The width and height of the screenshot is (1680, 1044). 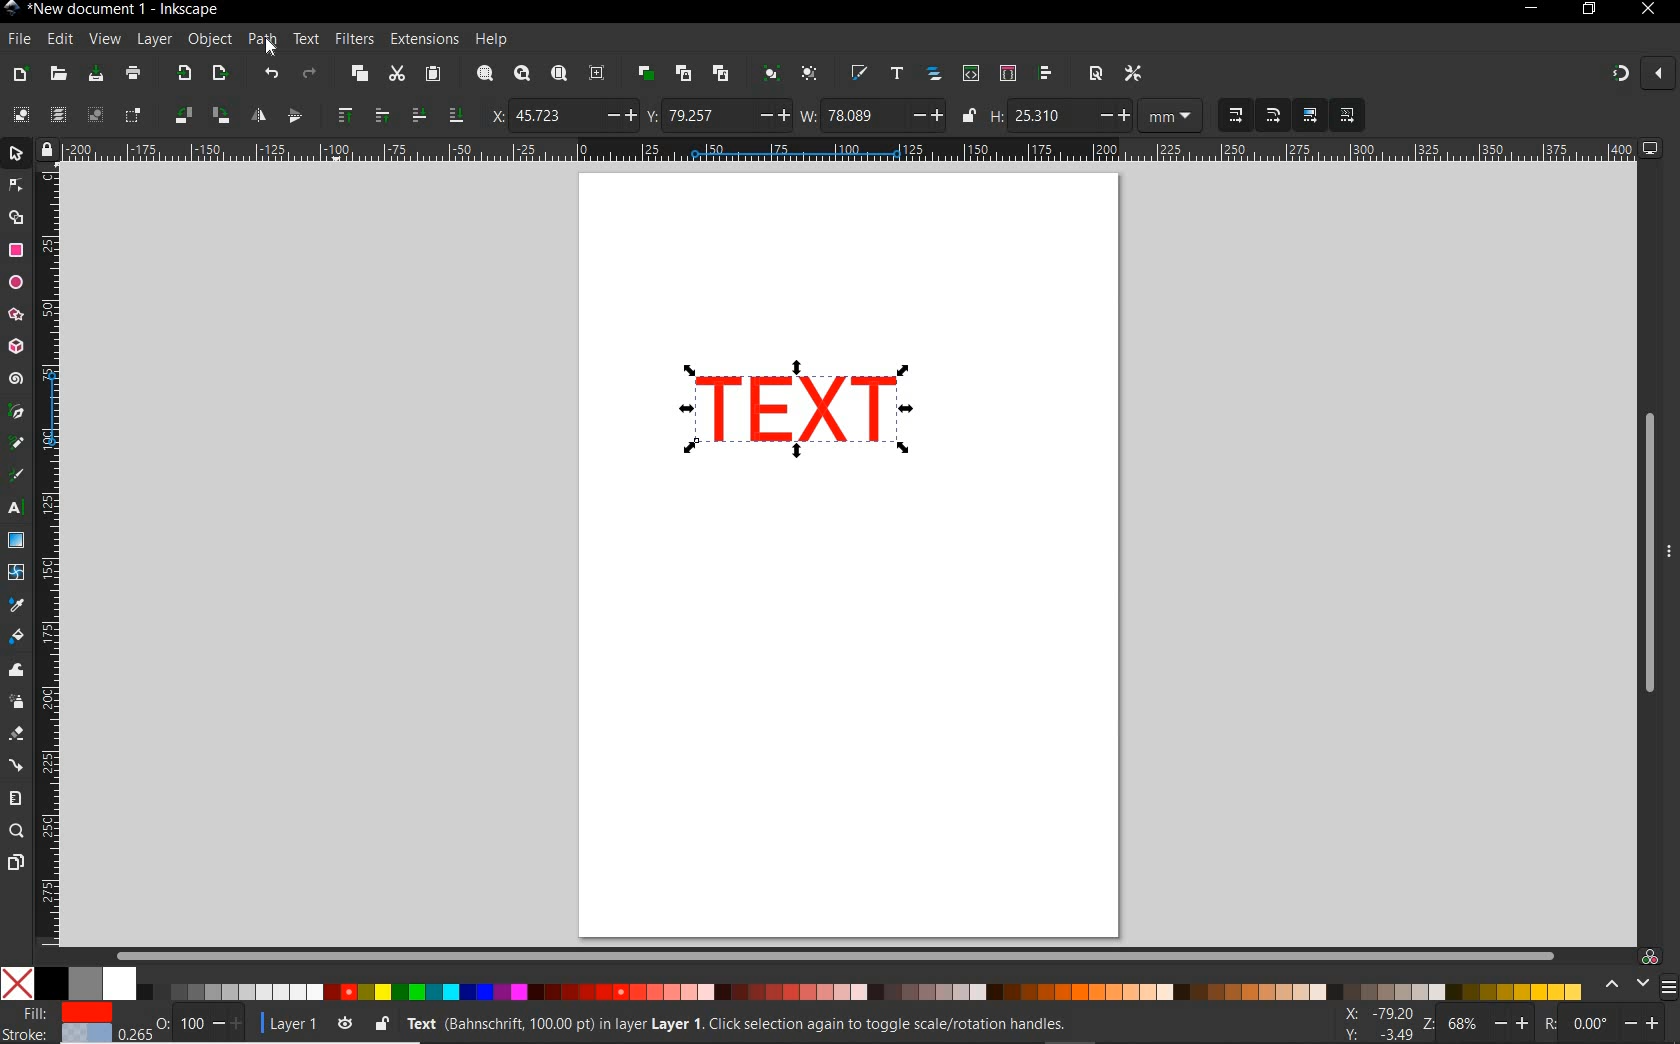 I want to click on LAYER, so click(x=155, y=39).